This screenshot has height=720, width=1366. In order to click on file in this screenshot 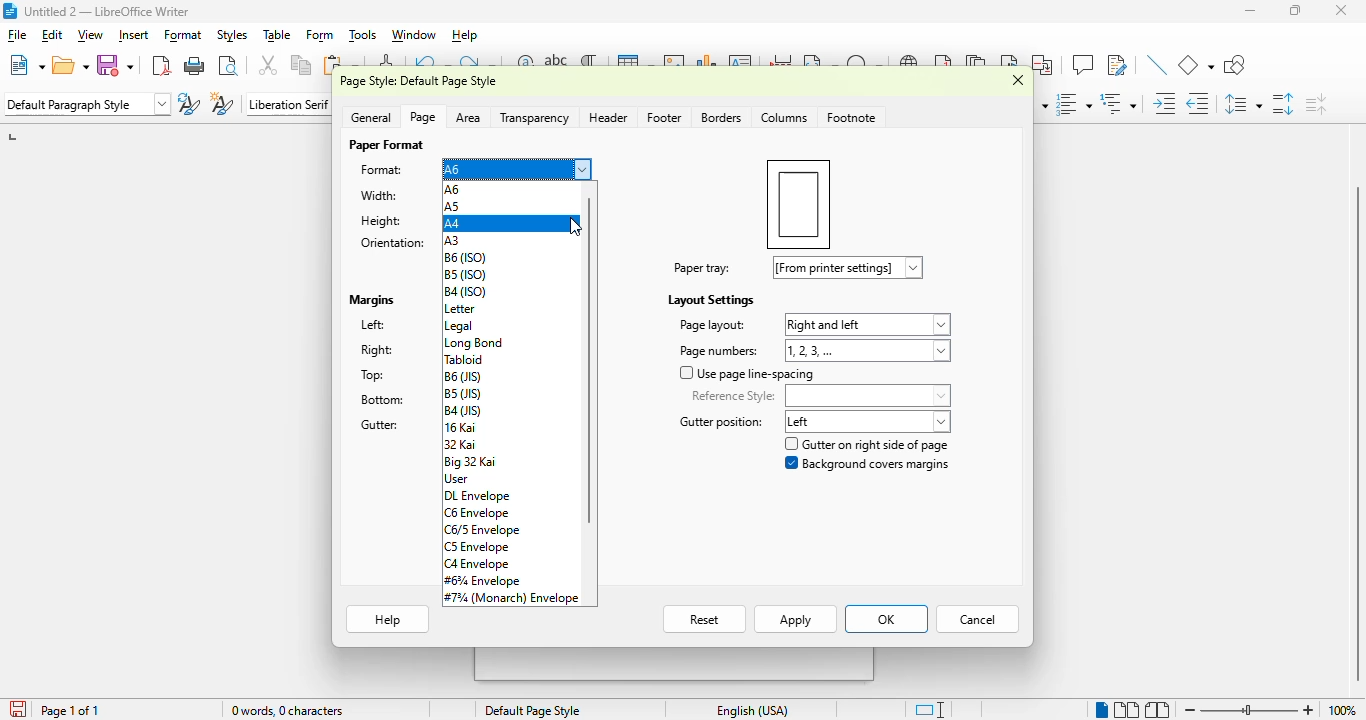, I will do `click(18, 34)`.